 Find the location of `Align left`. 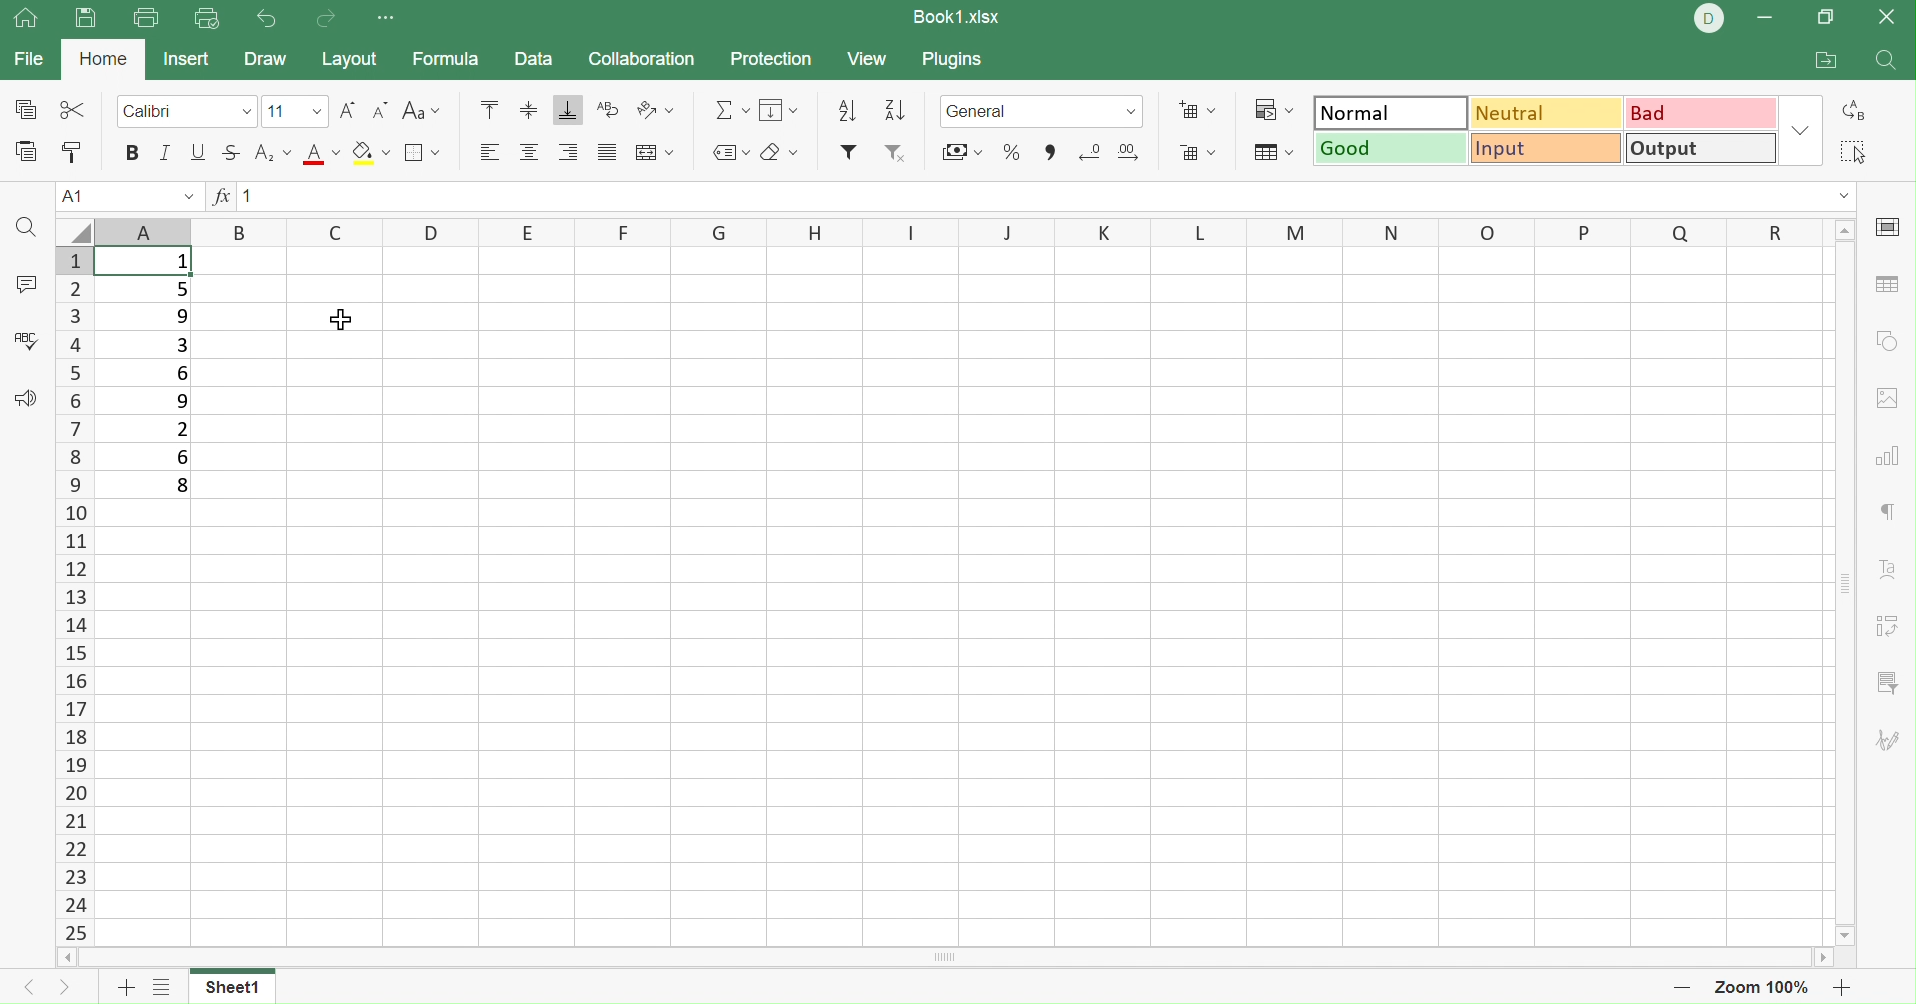

Align left is located at coordinates (489, 152).